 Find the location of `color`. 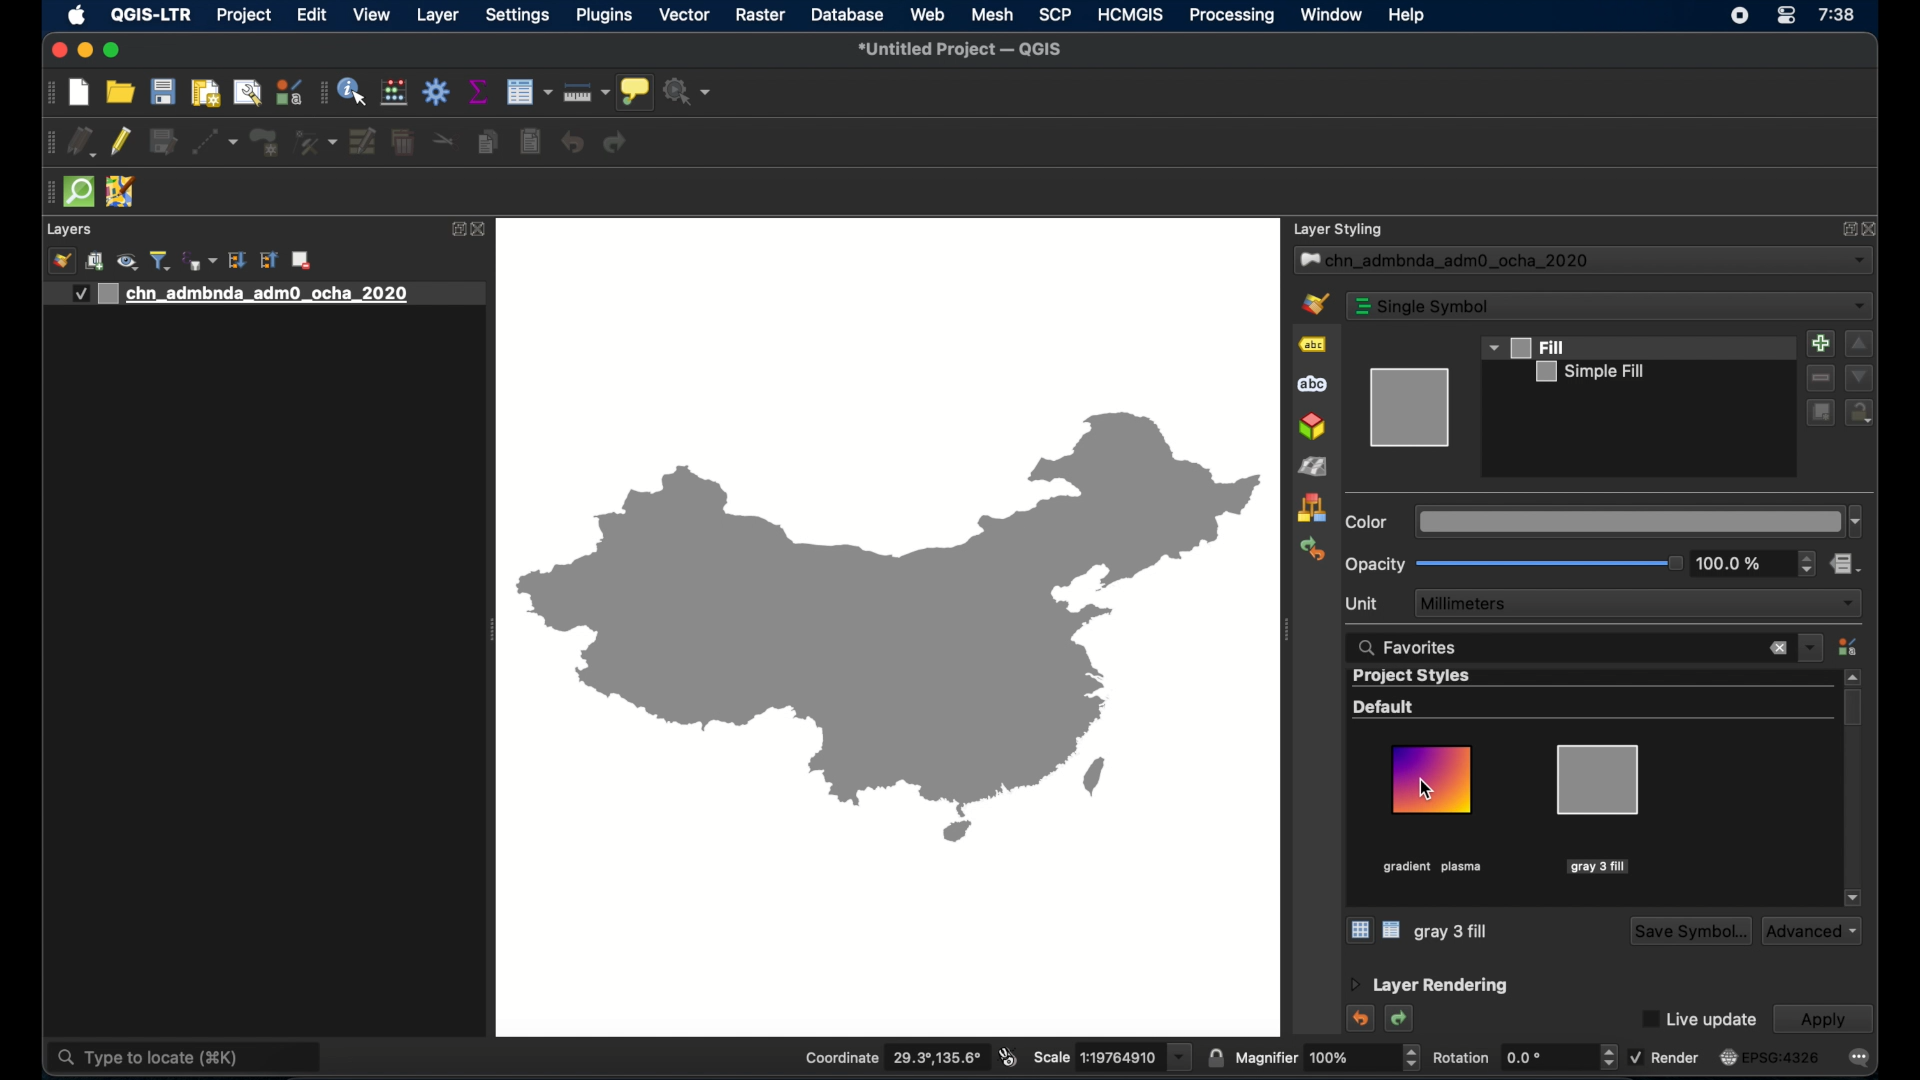

color is located at coordinates (1367, 522).